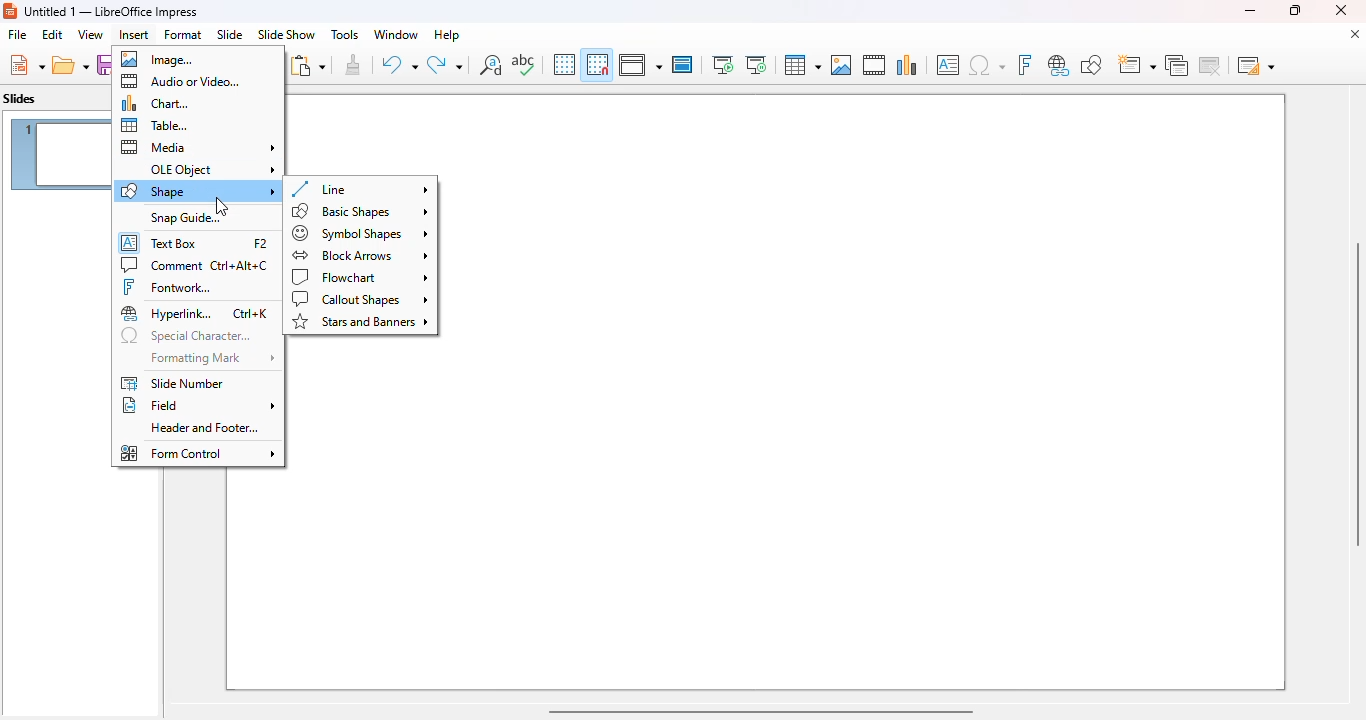 This screenshot has width=1366, height=720. Describe the element at coordinates (1354, 34) in the screenshot. I see `close document` at that location.